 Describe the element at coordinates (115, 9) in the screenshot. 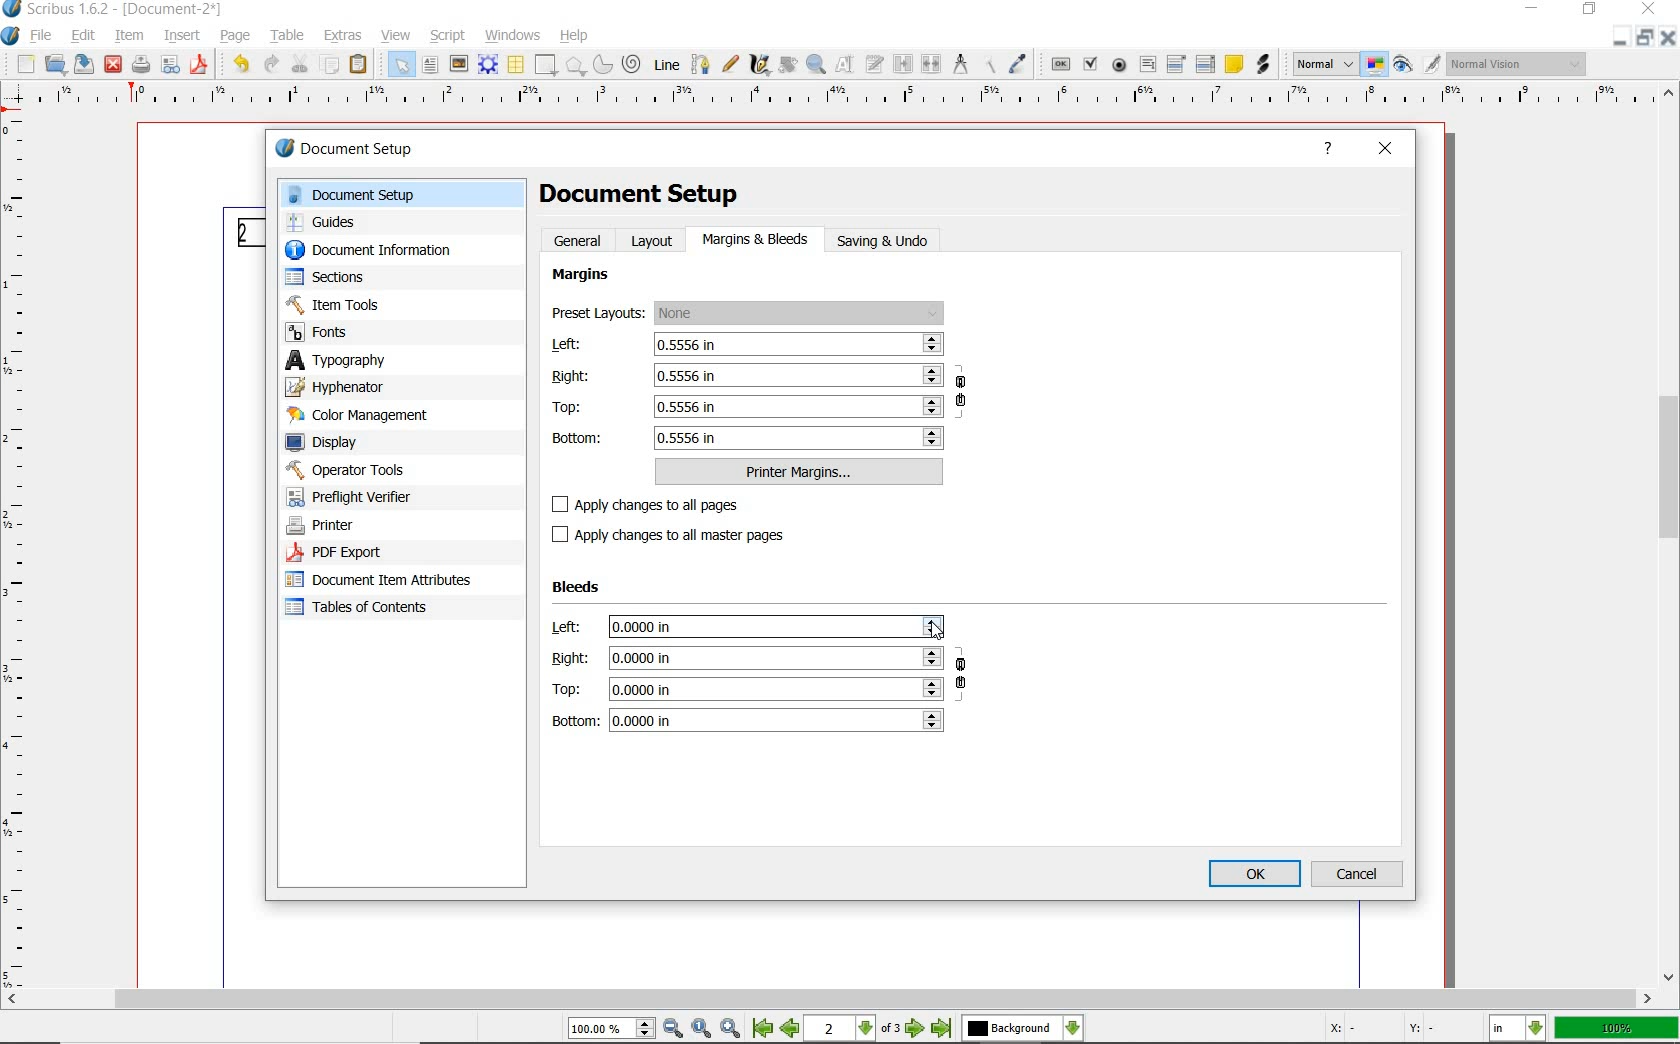

I see `Scribus 1.62 - [Document-2*]` at that location.